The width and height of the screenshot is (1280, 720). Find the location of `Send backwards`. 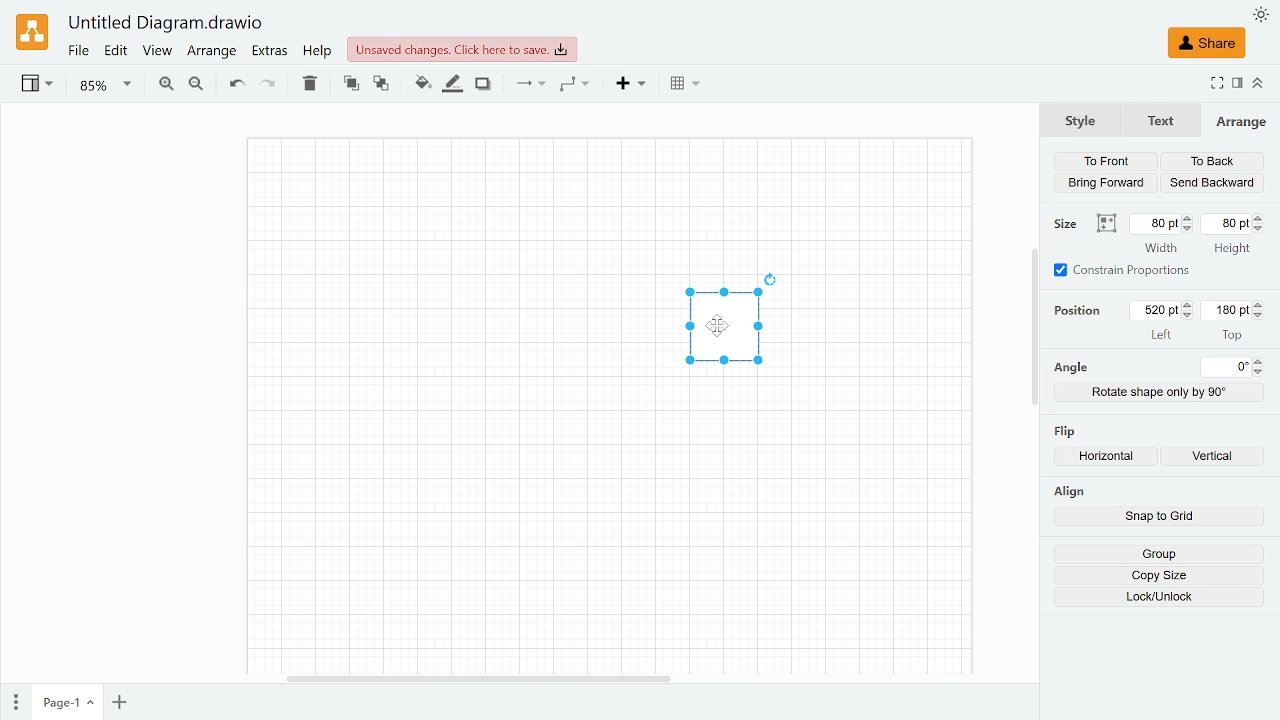

Send backwards is located at coordinates (1212, 183).